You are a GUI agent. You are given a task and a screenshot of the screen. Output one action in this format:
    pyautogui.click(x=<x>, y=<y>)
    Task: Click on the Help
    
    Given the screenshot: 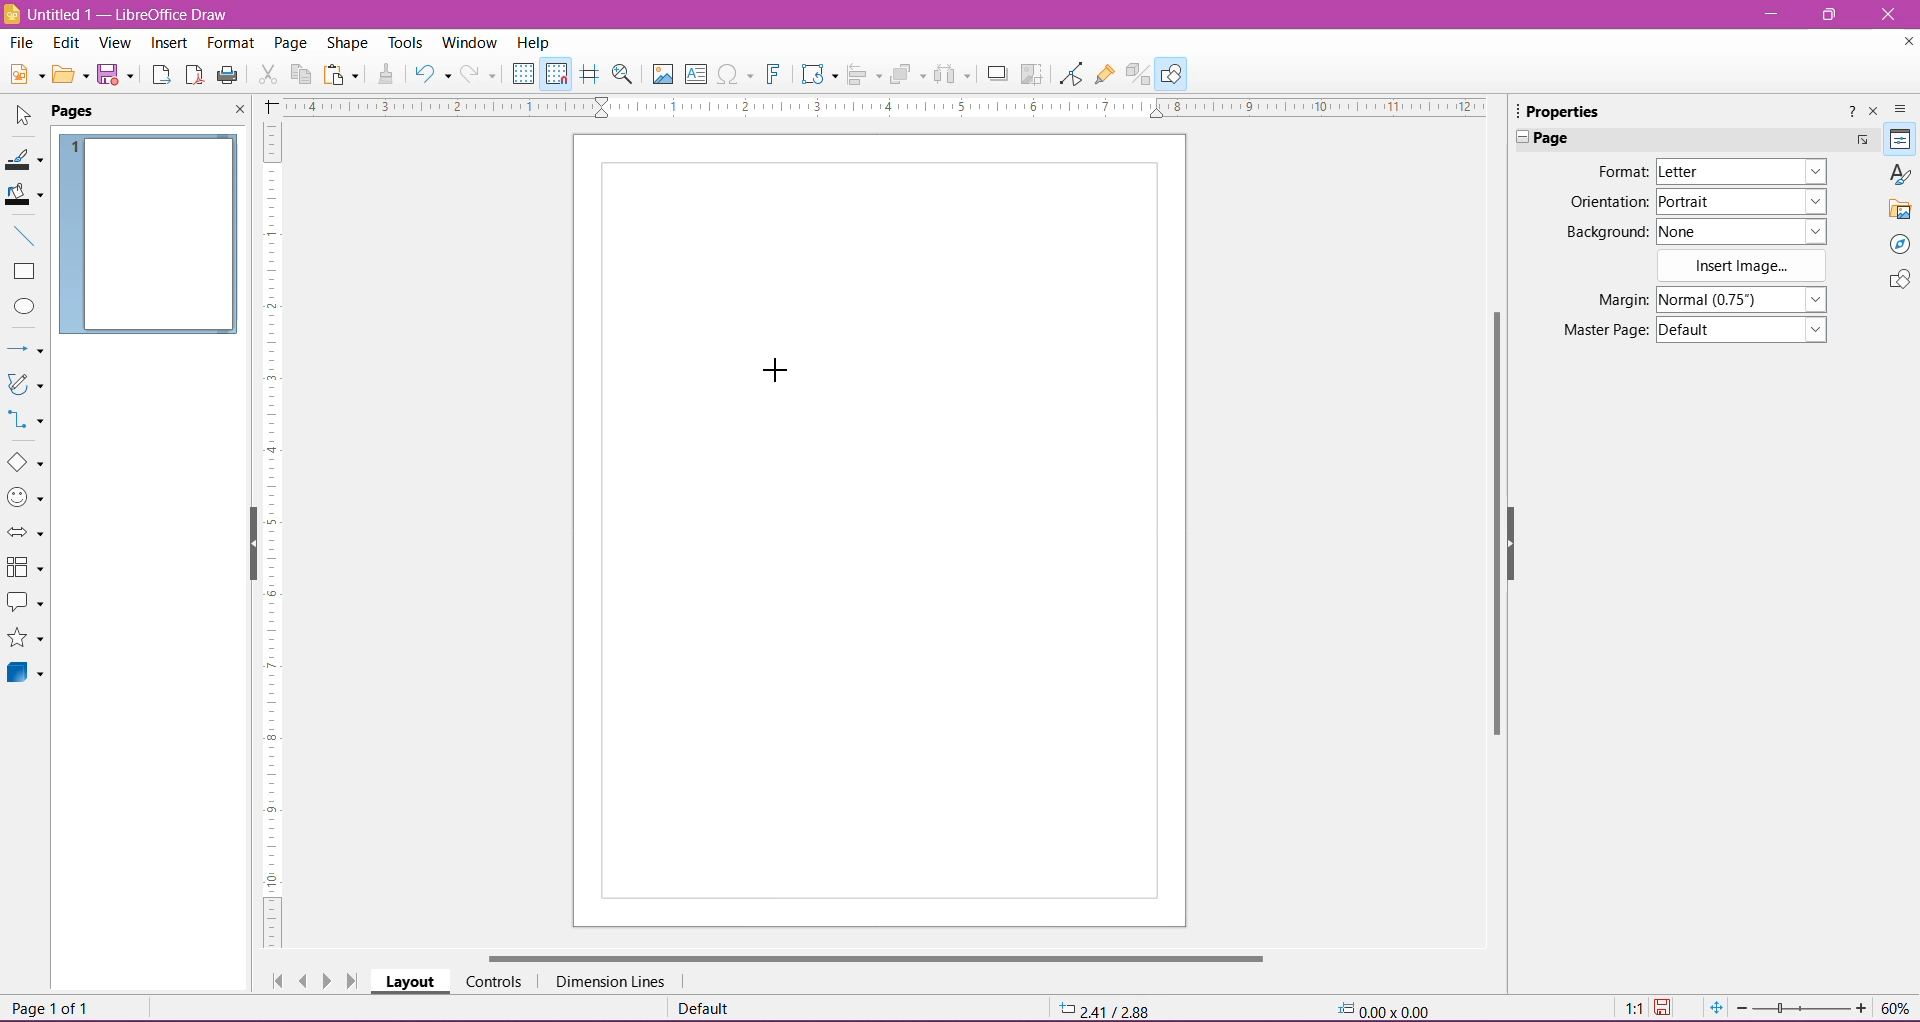 What is the action you would take?
    pyautogui.click(x=534, y=42)
    